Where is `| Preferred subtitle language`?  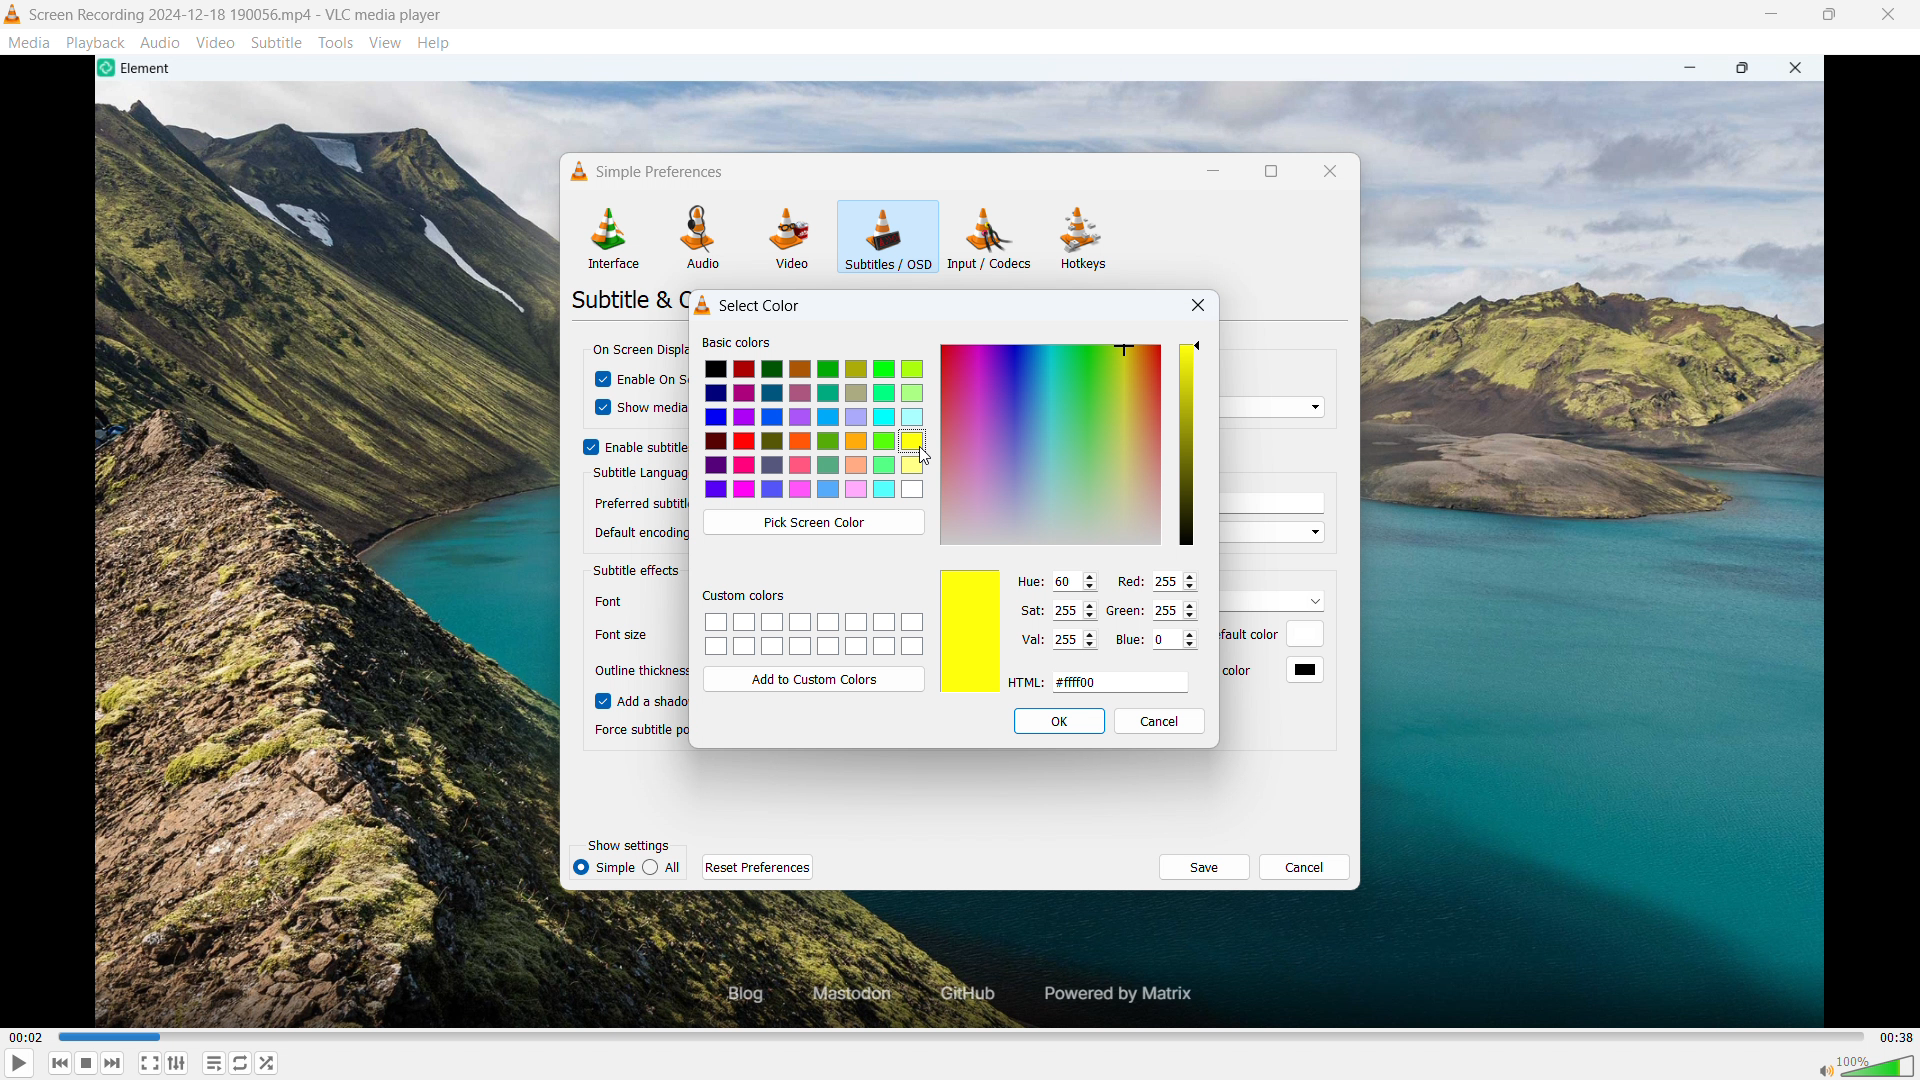
| Preferred subtitle language is located at coordinates (638, 500).